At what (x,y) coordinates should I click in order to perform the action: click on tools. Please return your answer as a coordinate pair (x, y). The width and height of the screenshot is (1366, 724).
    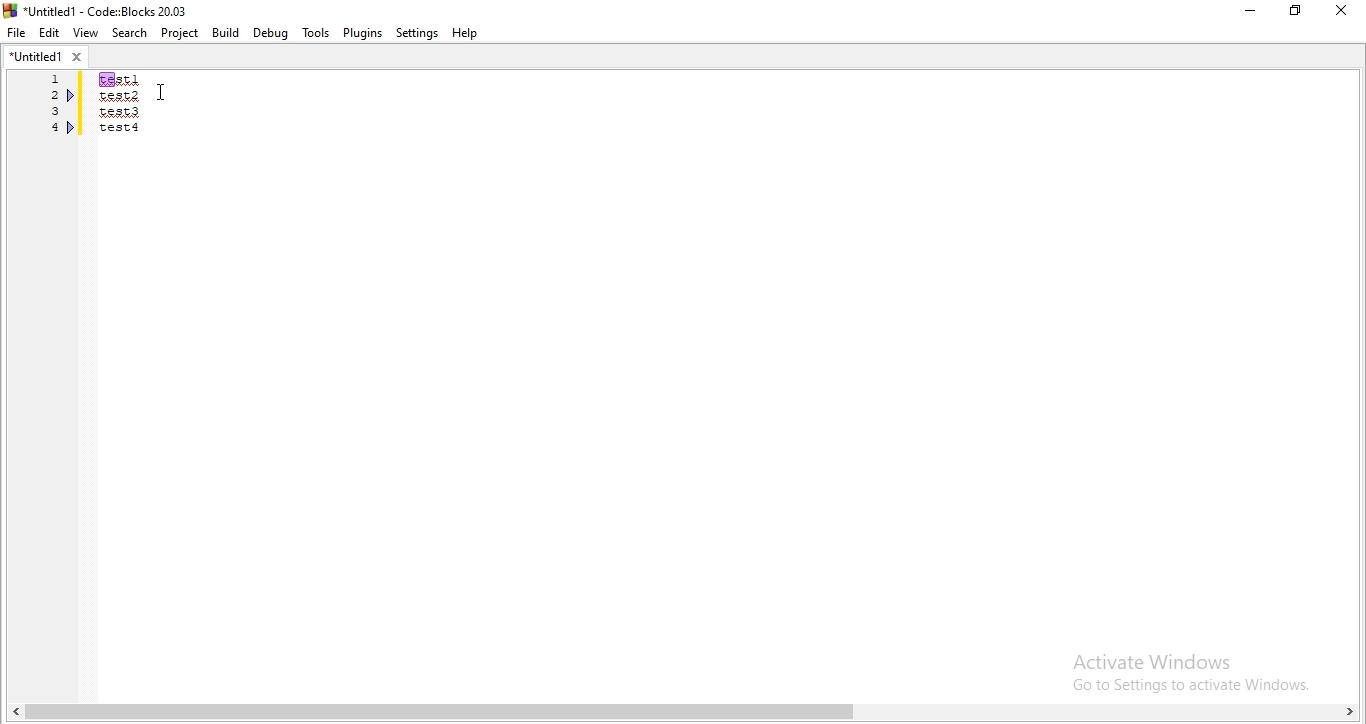
    Looking at the image, I should click on (314, 33).